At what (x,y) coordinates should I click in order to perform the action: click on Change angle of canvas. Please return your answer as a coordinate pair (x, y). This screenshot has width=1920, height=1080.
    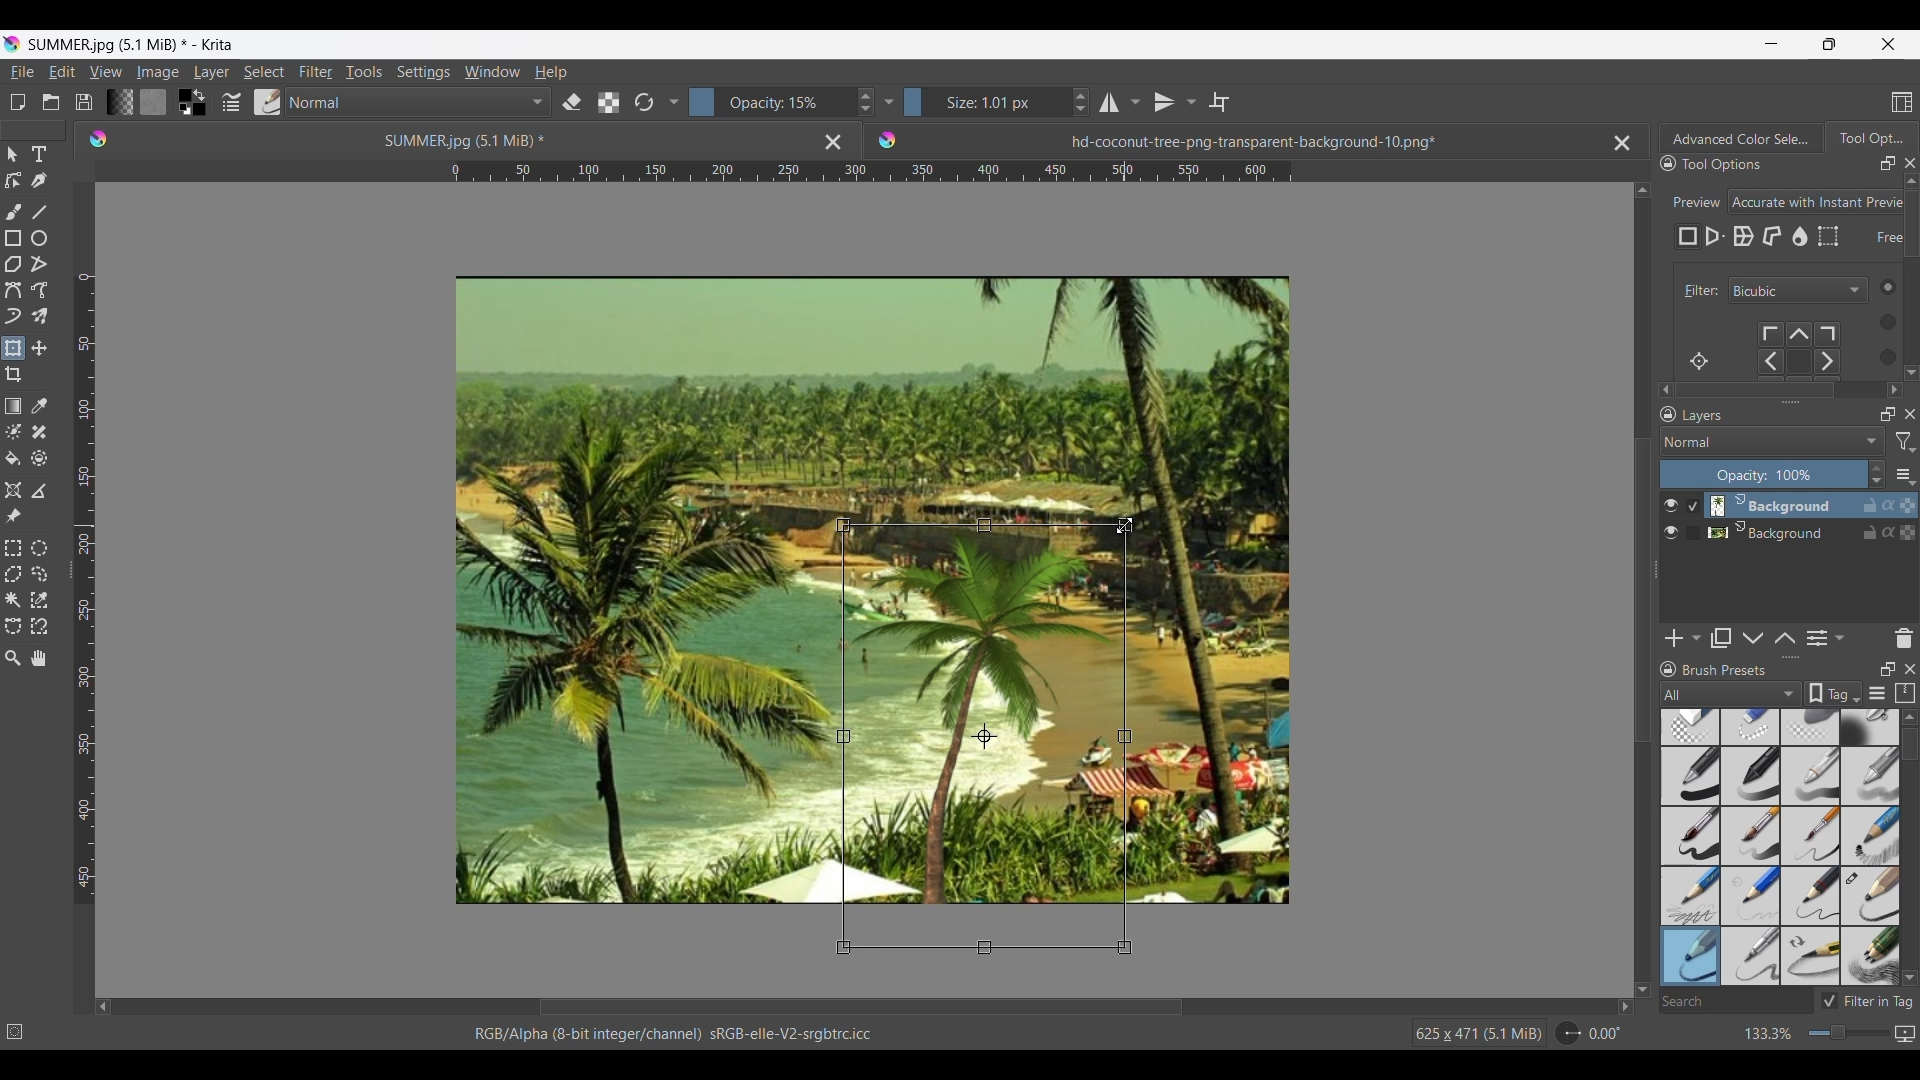
    Looking at the image, I should click on (1590, 1032).